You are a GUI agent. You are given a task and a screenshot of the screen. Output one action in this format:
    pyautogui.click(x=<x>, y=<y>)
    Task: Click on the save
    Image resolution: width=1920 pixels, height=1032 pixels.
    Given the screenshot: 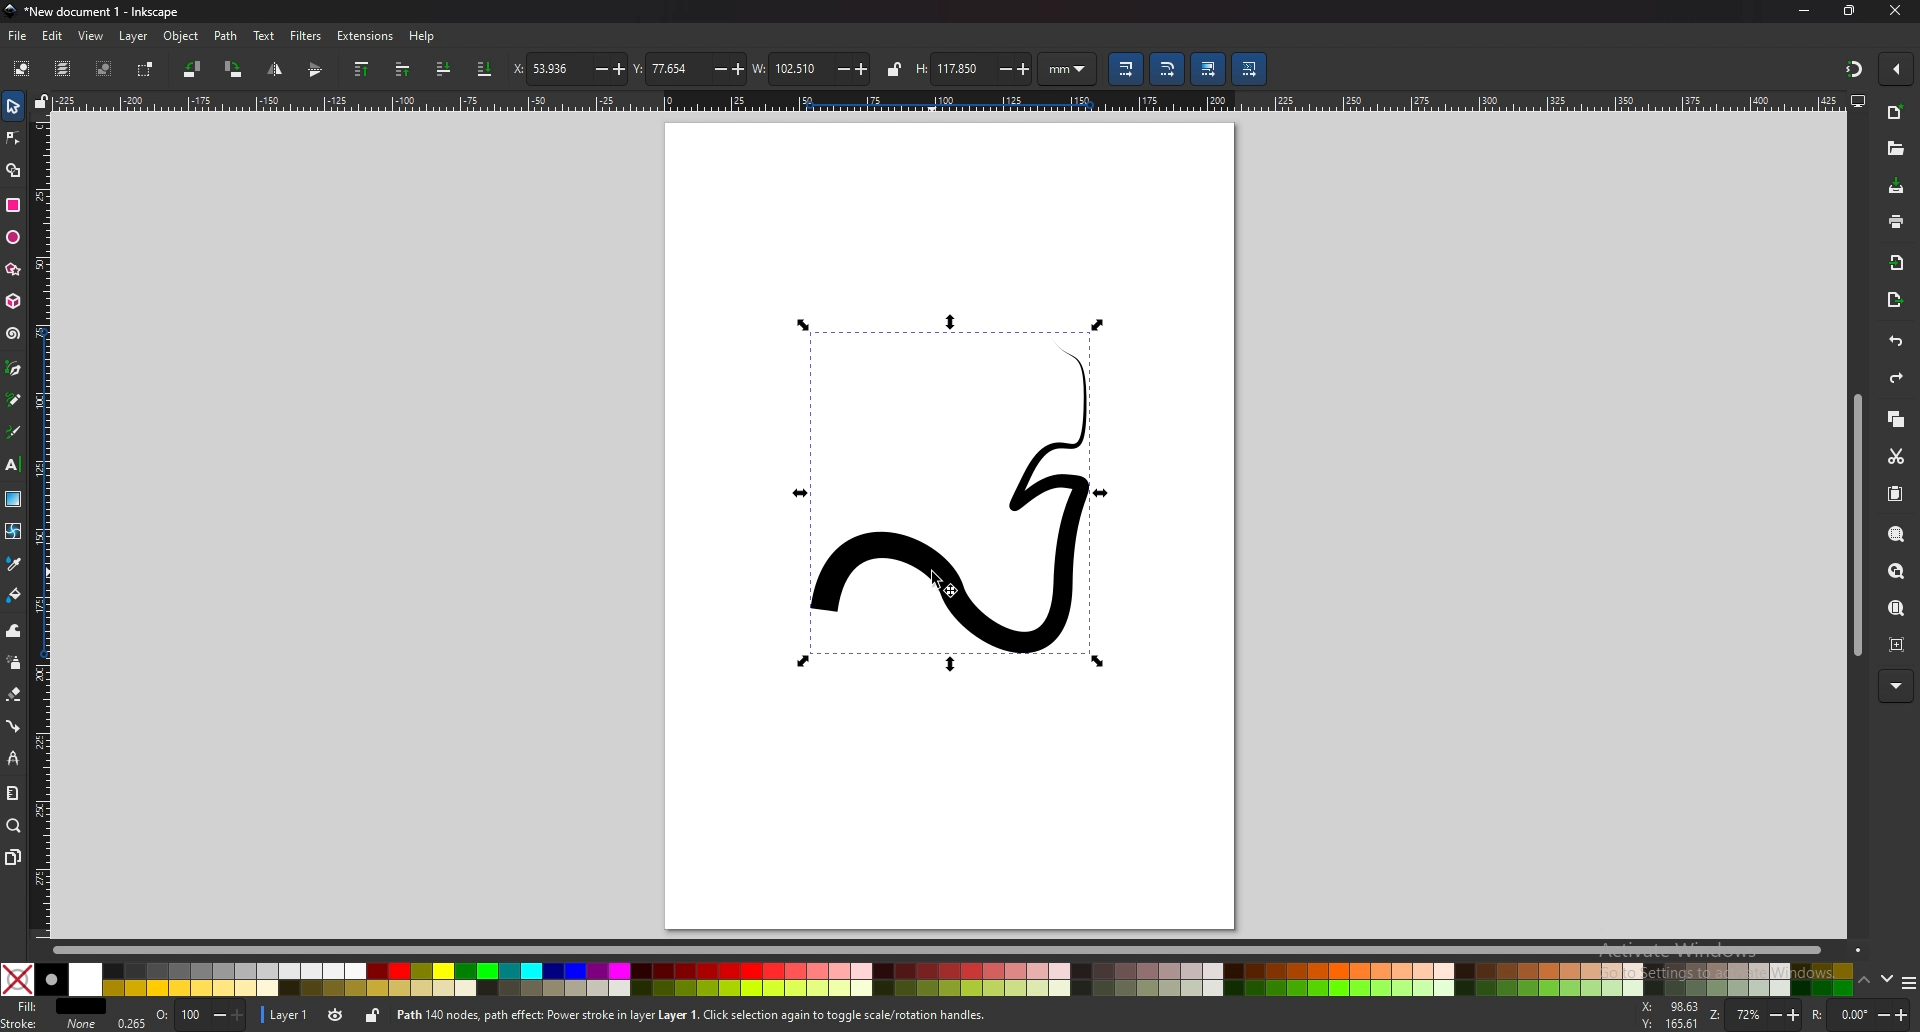 What is the action you would take?
    pyautogui.click(x=1898, y=187)
    